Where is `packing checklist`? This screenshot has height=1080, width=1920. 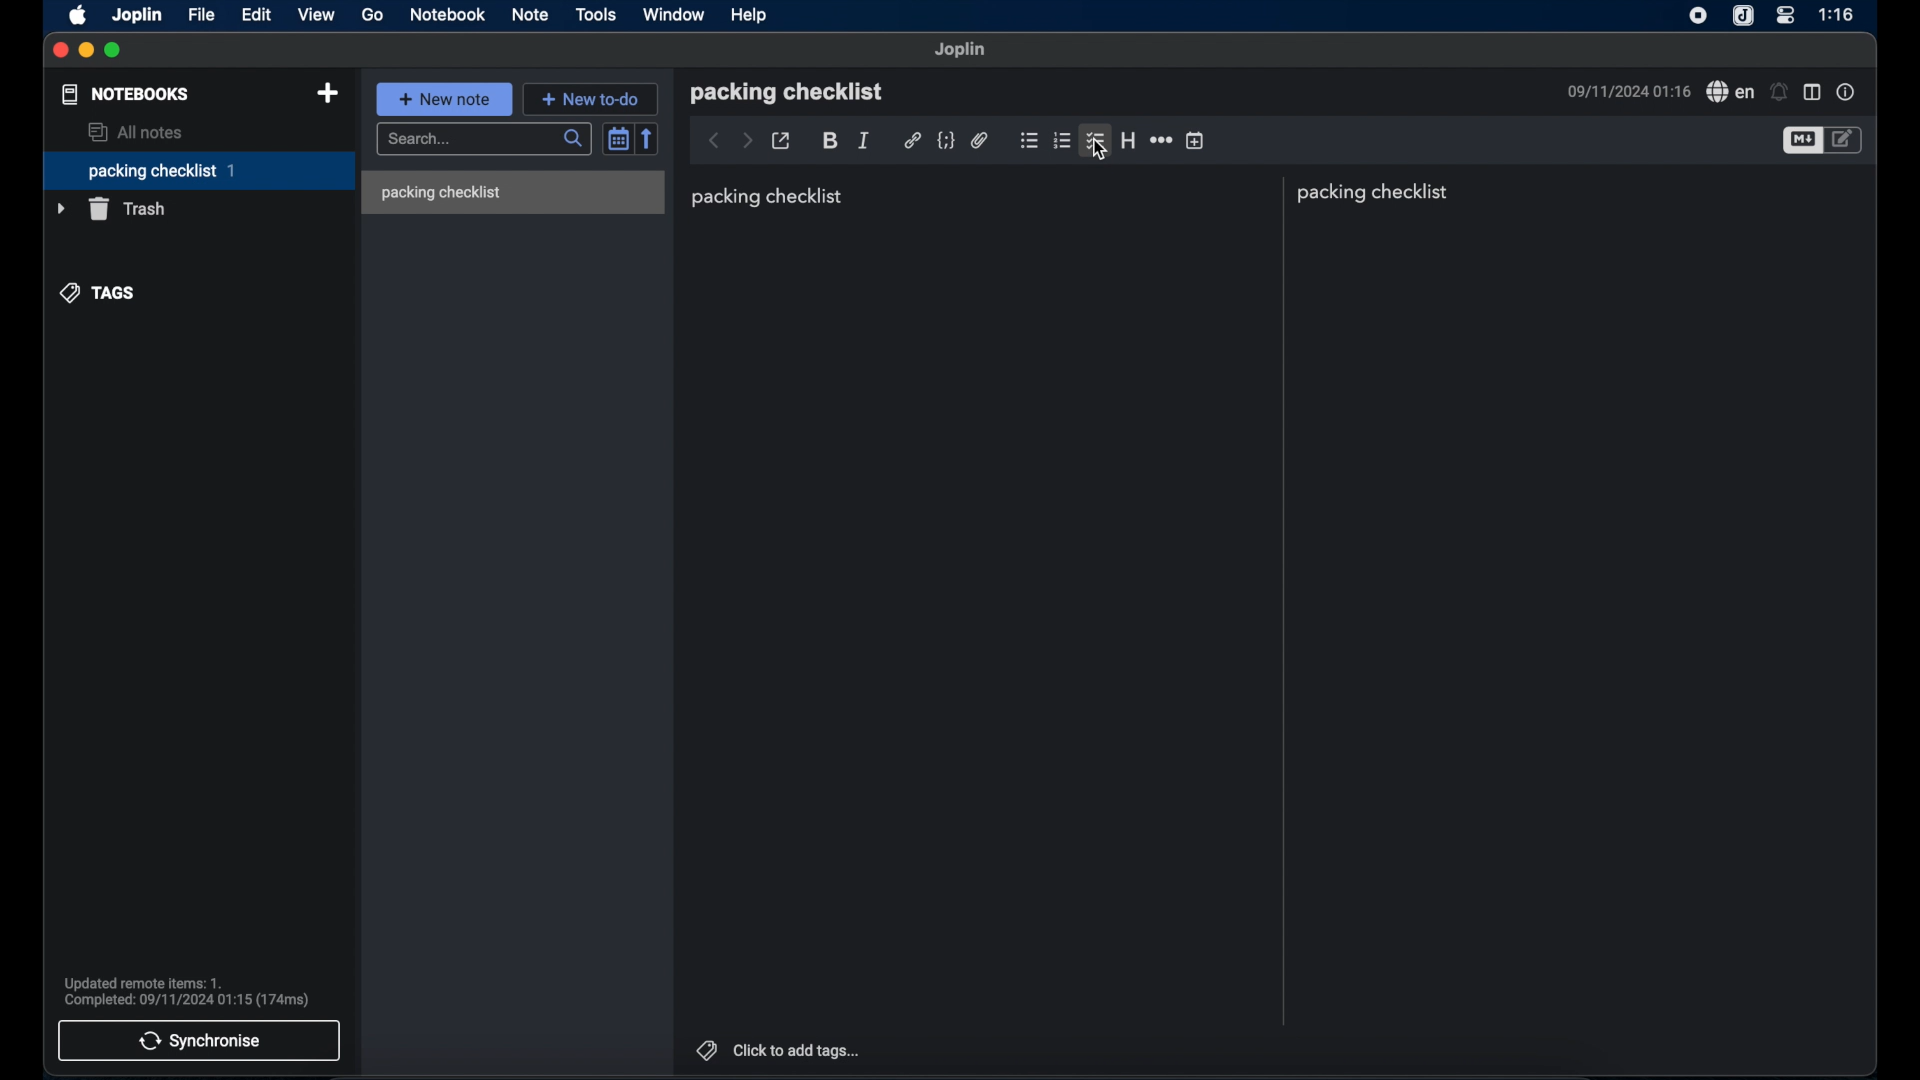 packing checklist is located at coordinates (198, 171).